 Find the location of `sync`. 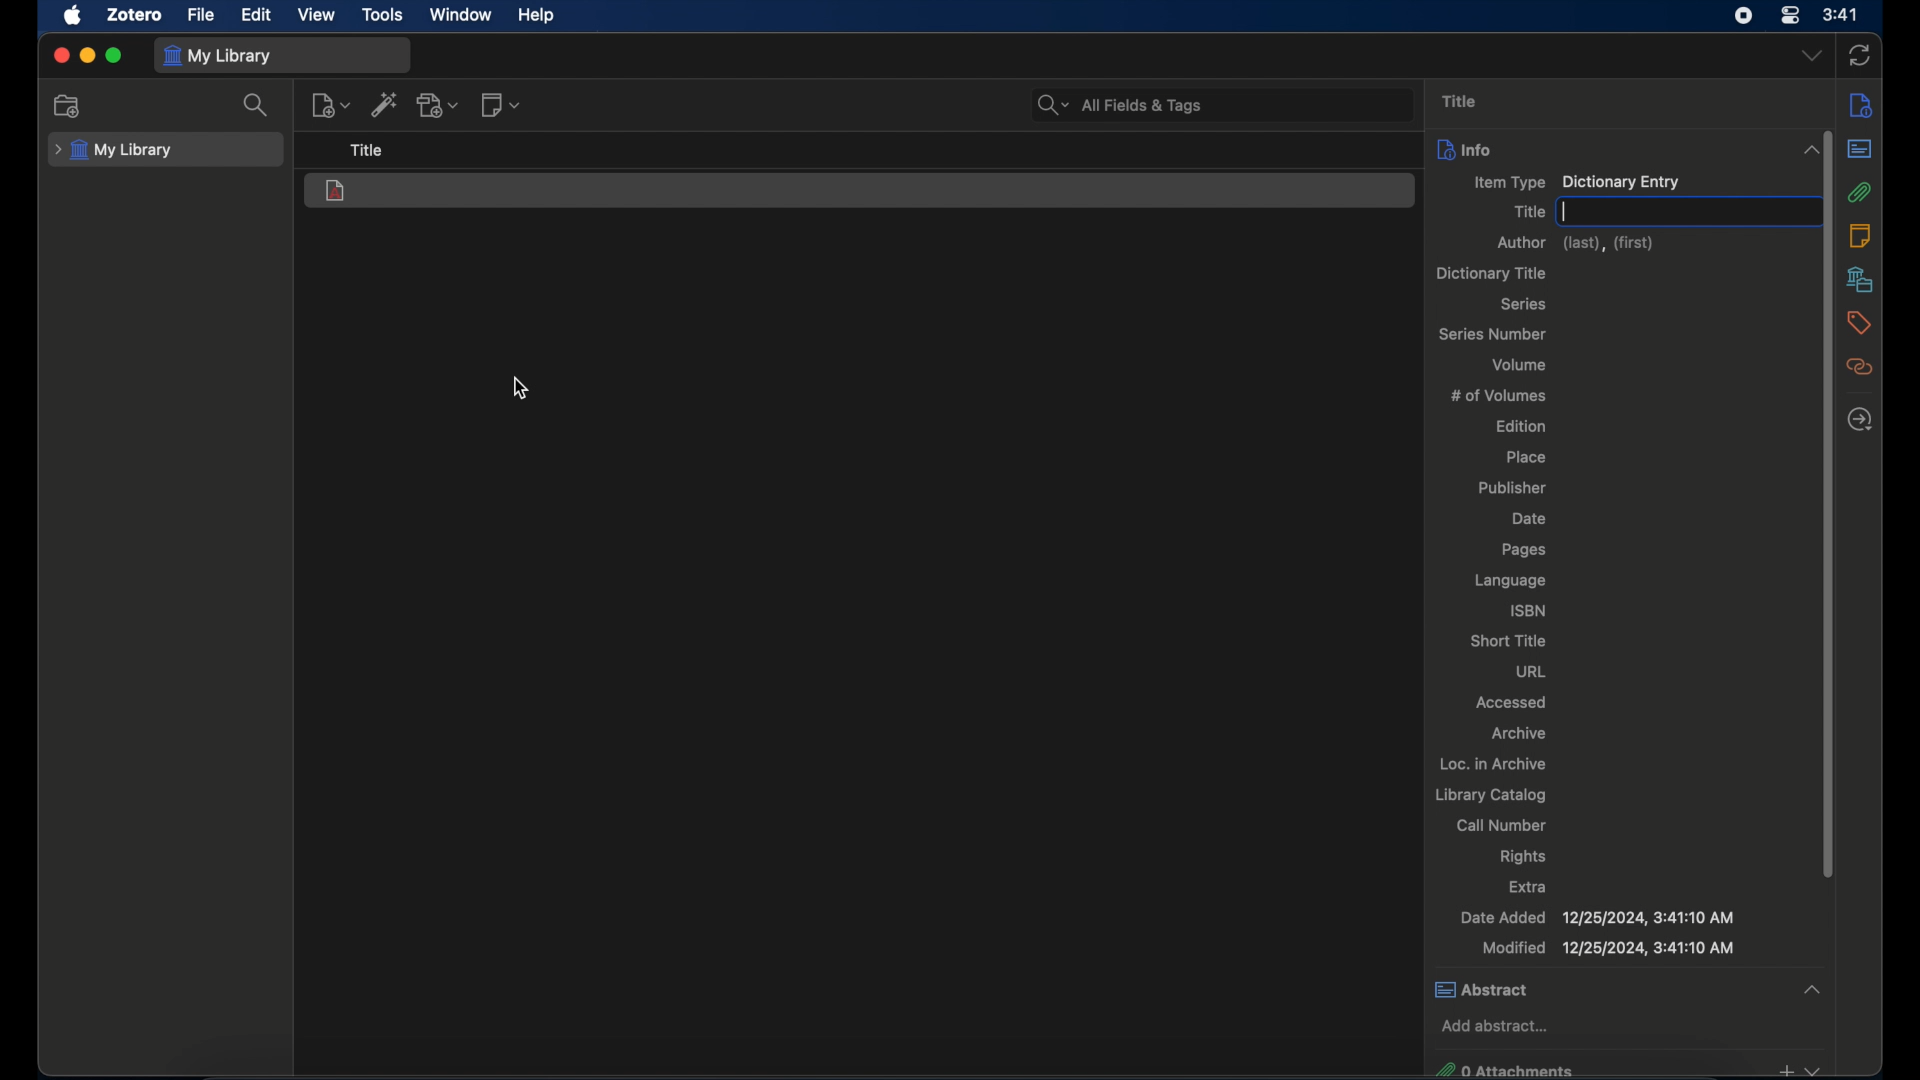

sync is located at coordinates (1859, 55).